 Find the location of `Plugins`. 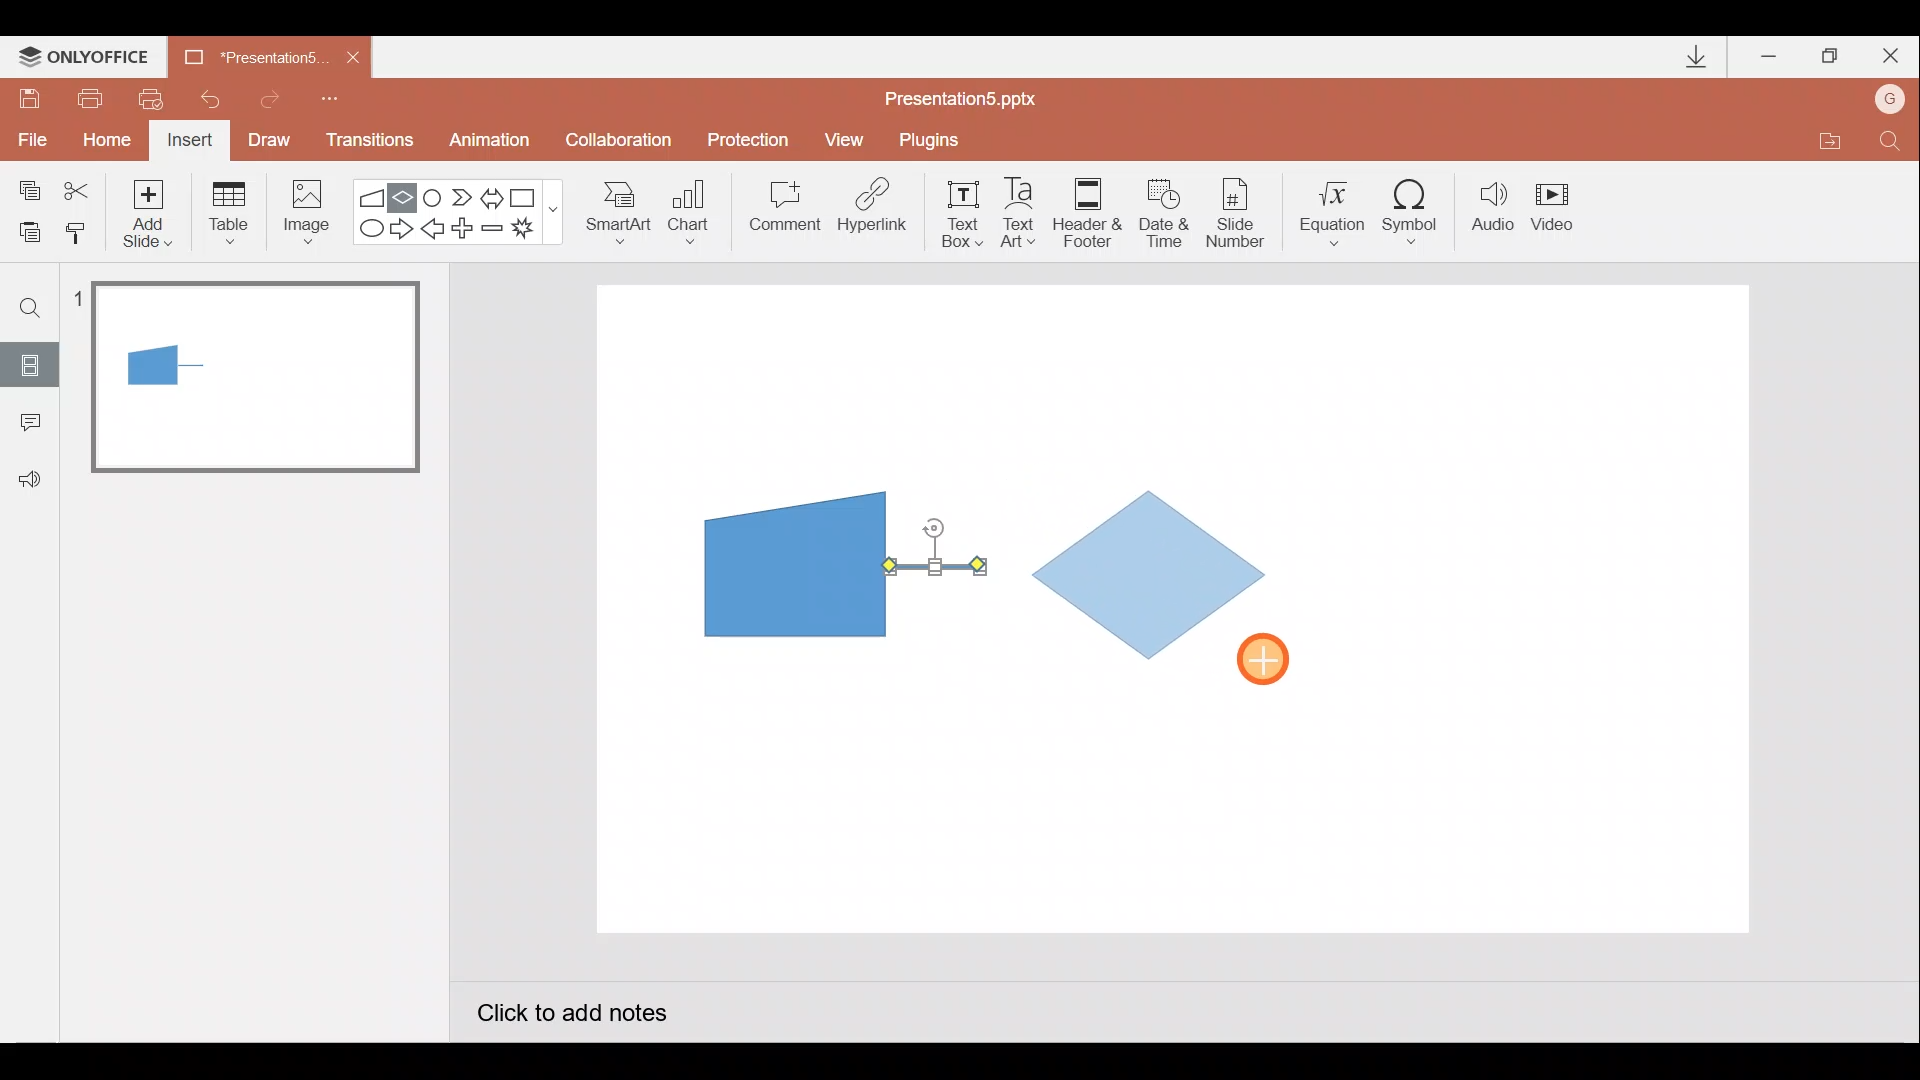

Plugins is located at coordinates (934, 140).